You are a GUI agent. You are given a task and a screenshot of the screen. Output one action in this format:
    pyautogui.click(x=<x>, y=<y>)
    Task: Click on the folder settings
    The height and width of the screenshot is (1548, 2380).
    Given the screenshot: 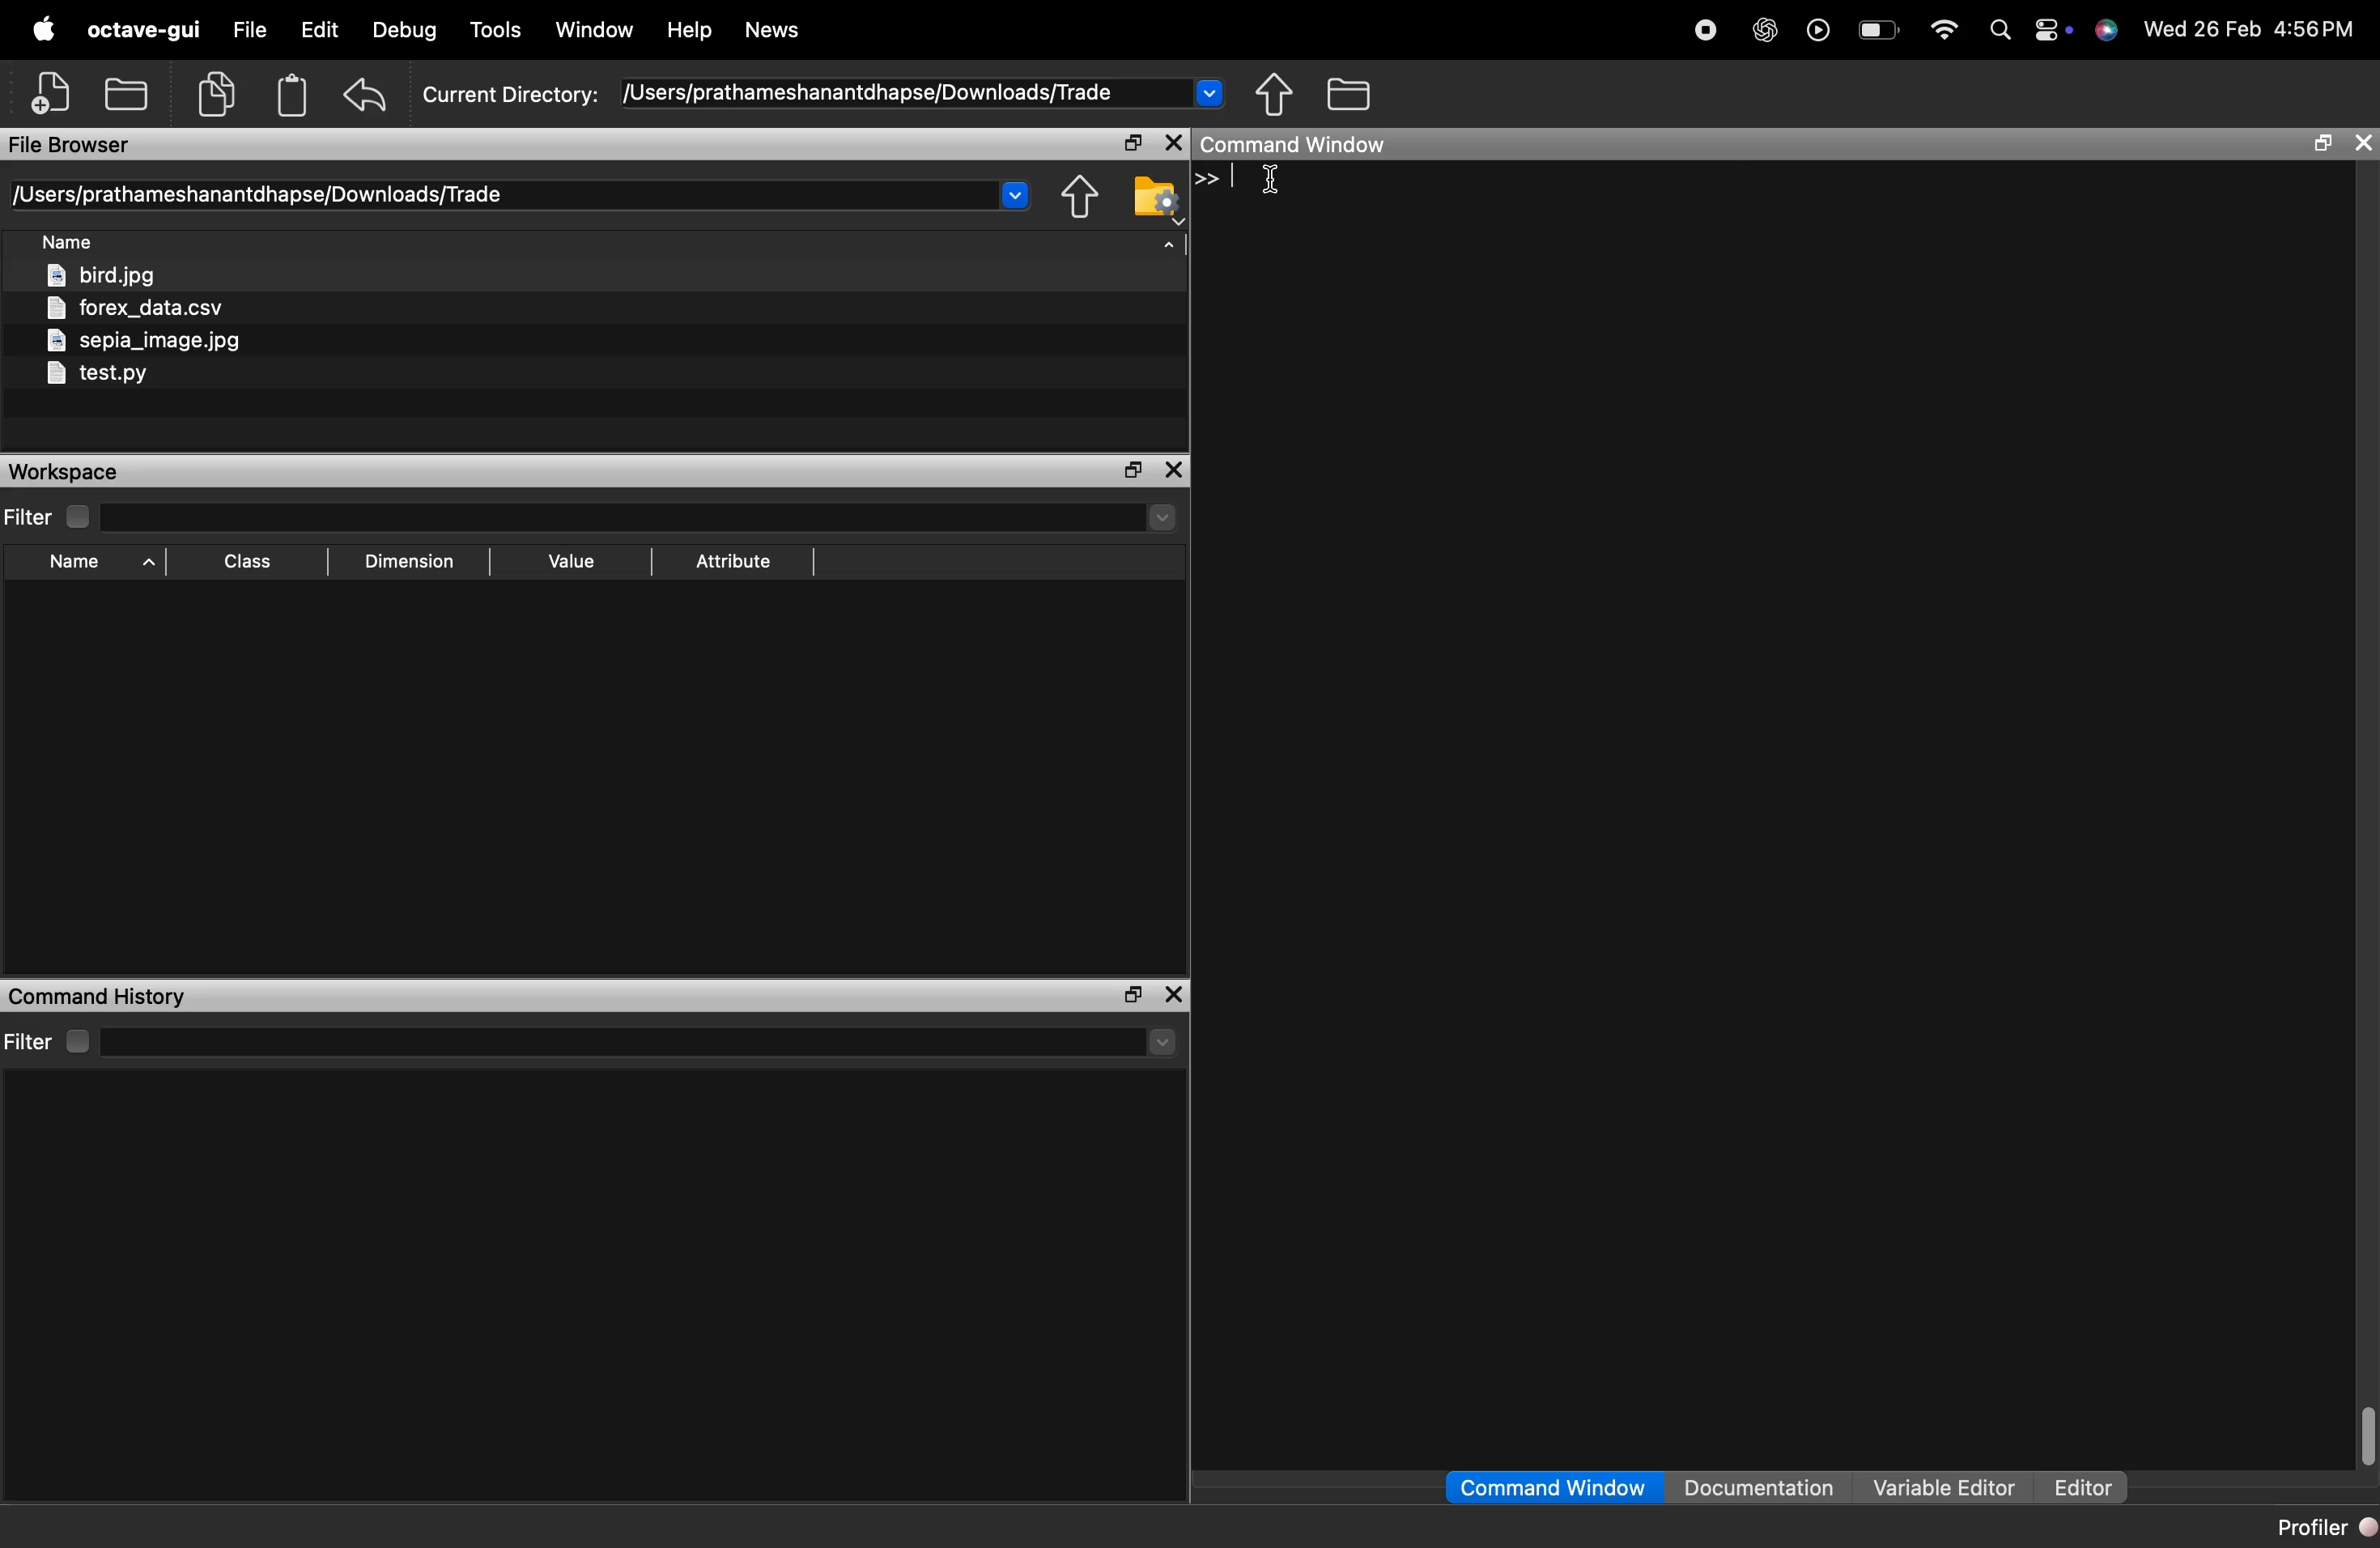 What is the action you would take?
    pyautogui.click(x=1158, y=197)
    